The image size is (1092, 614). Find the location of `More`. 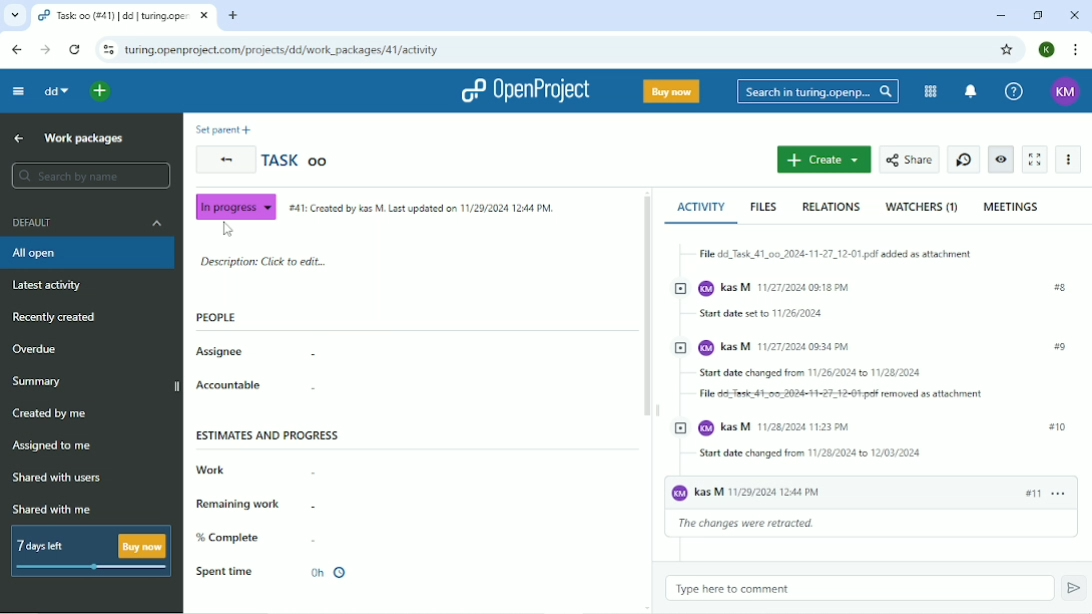

More is located at coordinates (1070, 161).